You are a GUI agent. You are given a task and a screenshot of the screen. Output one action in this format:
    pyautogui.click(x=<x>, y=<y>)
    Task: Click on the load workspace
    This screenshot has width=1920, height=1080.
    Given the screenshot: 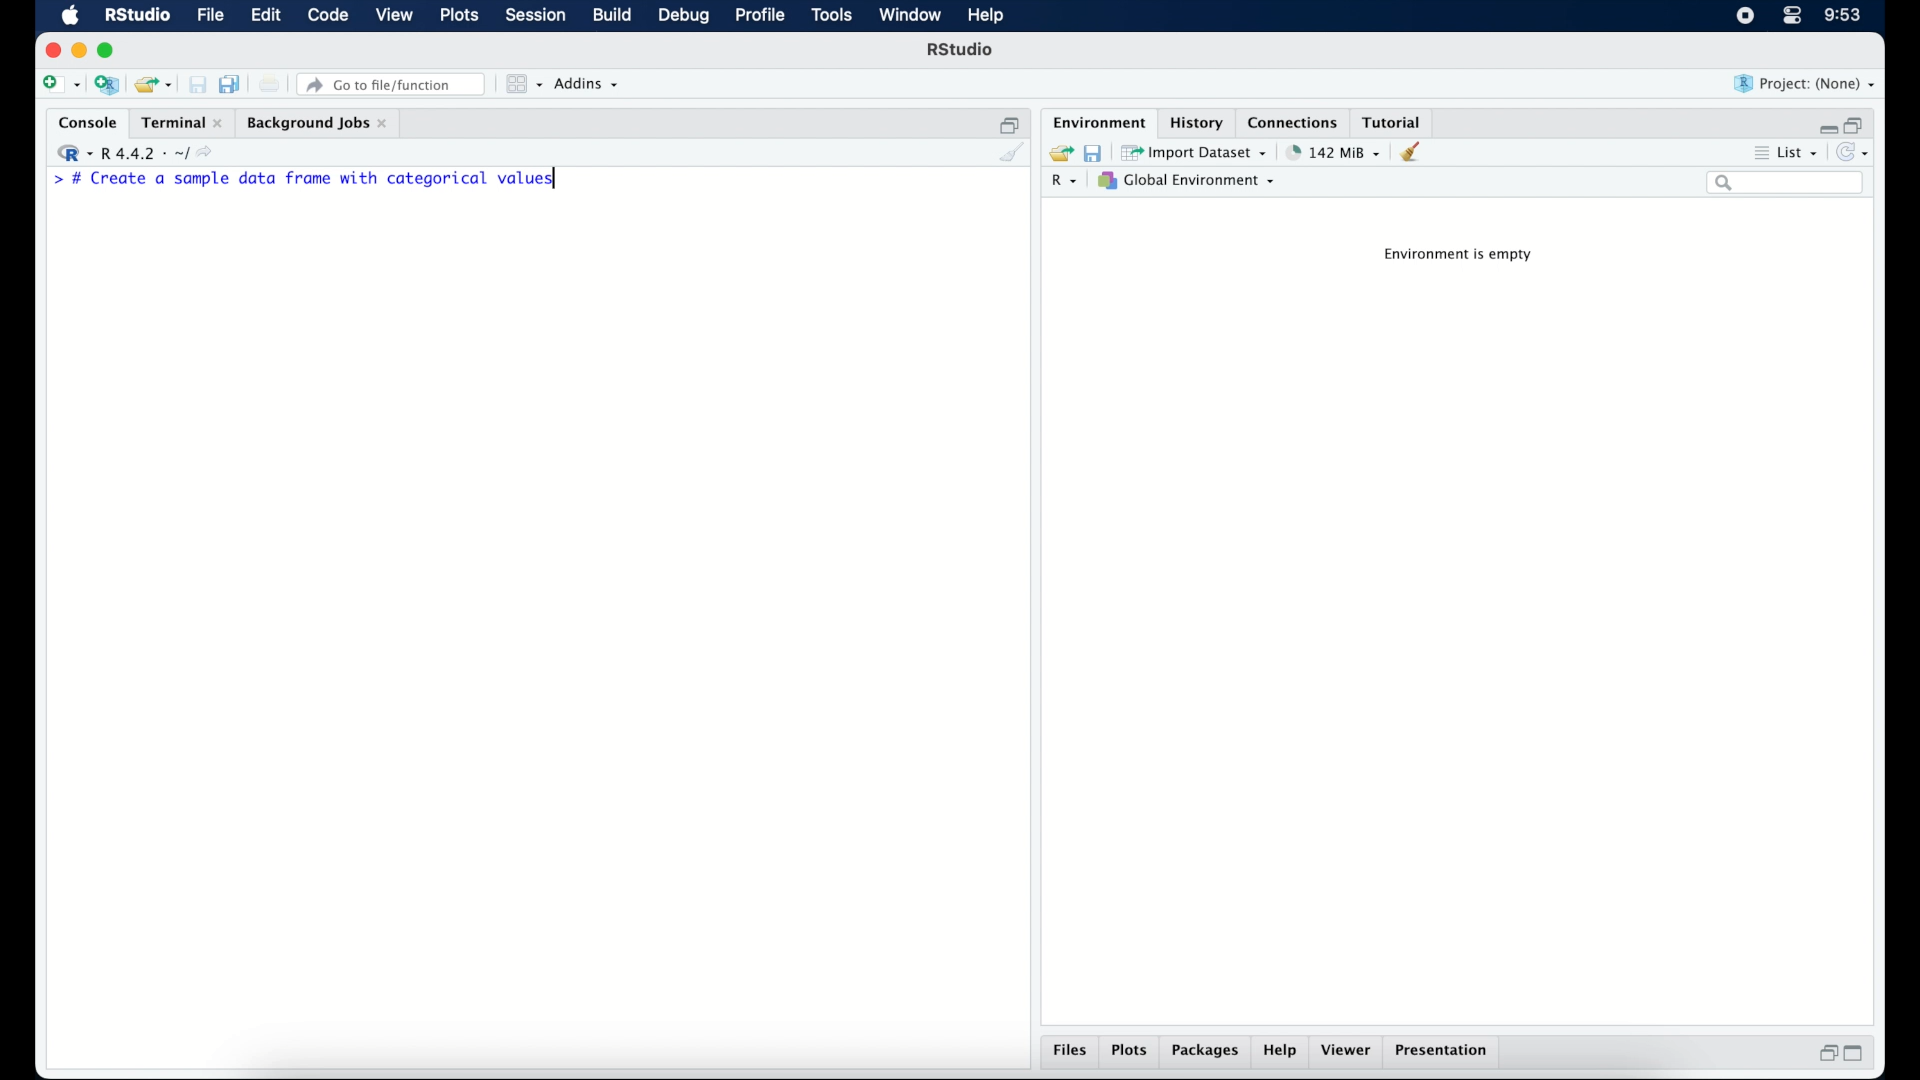 What is the action you would take?
    pyautogui.click(x=1058, y=150)
    